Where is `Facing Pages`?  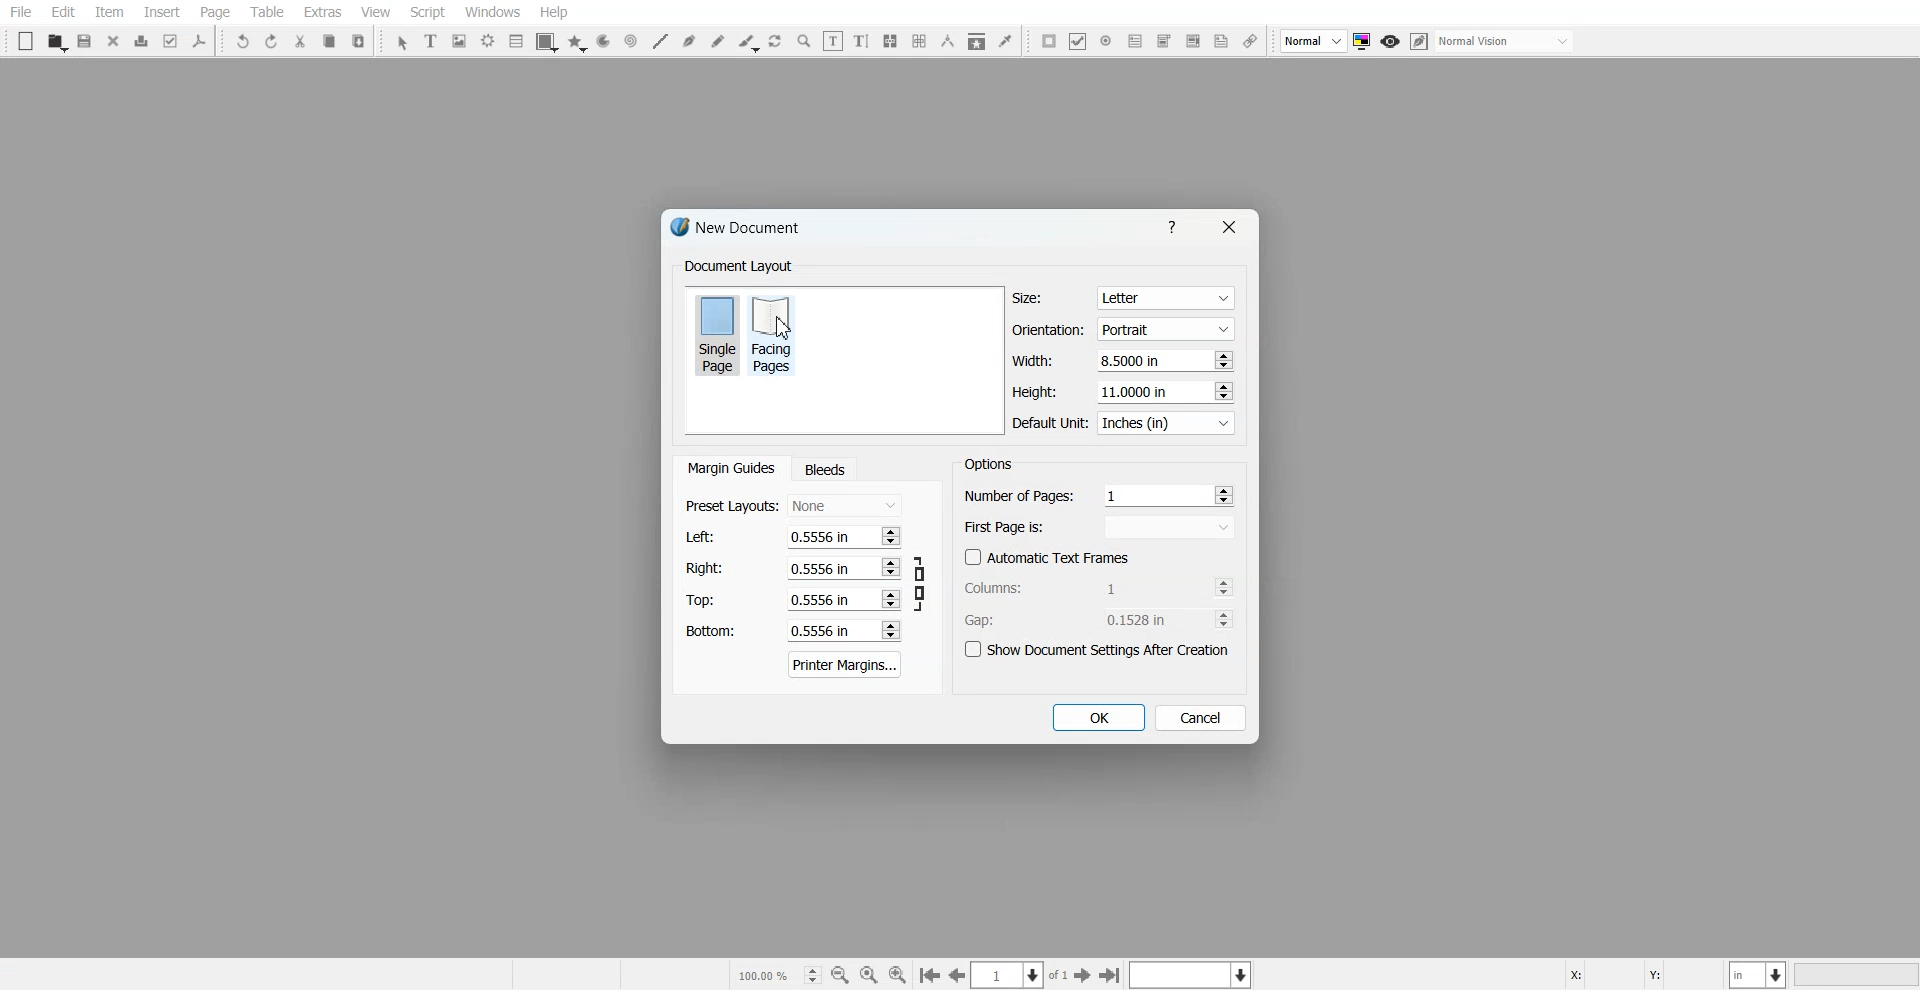
Facing Pages is located at coordinates (775, 334).